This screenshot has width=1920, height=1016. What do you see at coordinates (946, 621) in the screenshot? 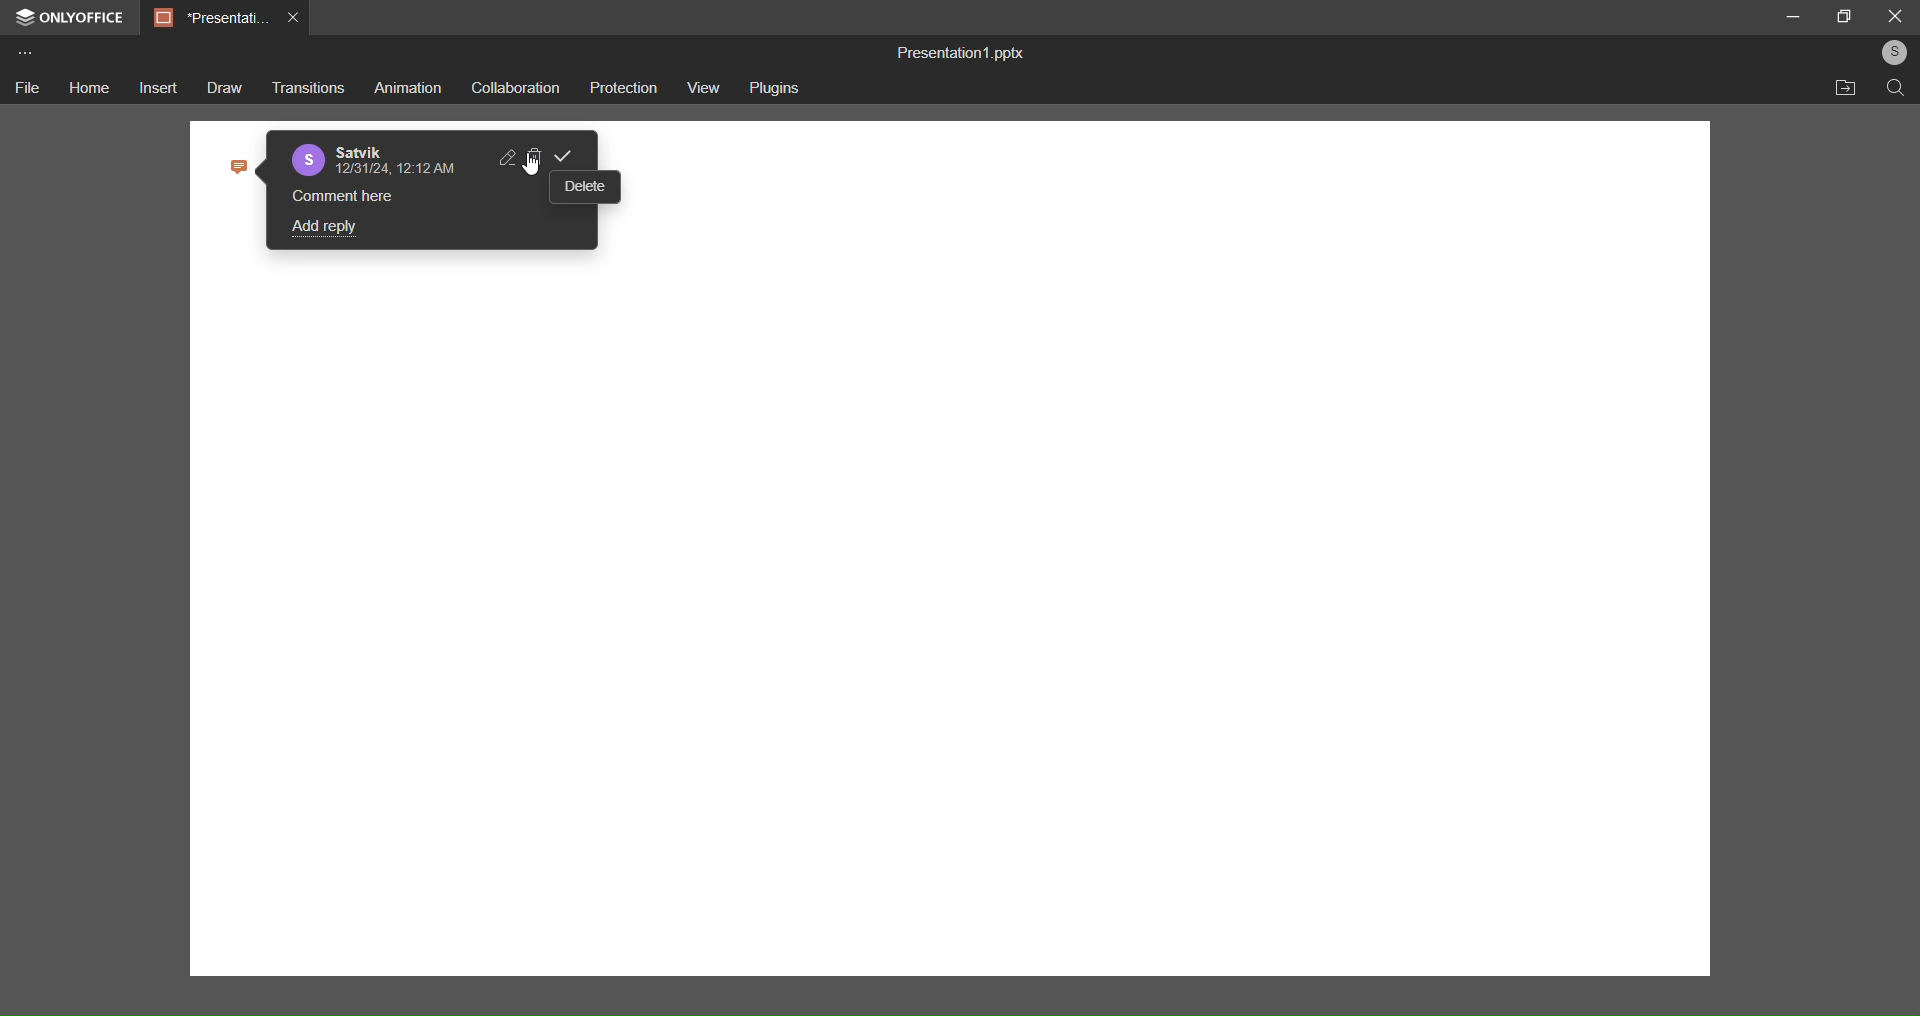
I see `canvas` at bounding box center [946, 621].